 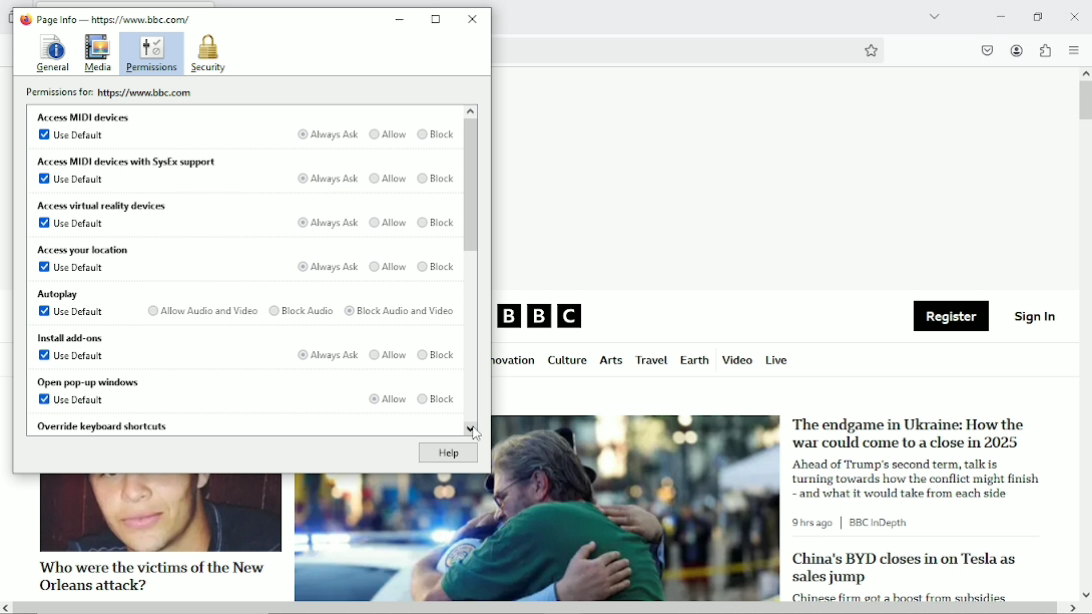 I want to click on Use default, so click(x=74, y=179).